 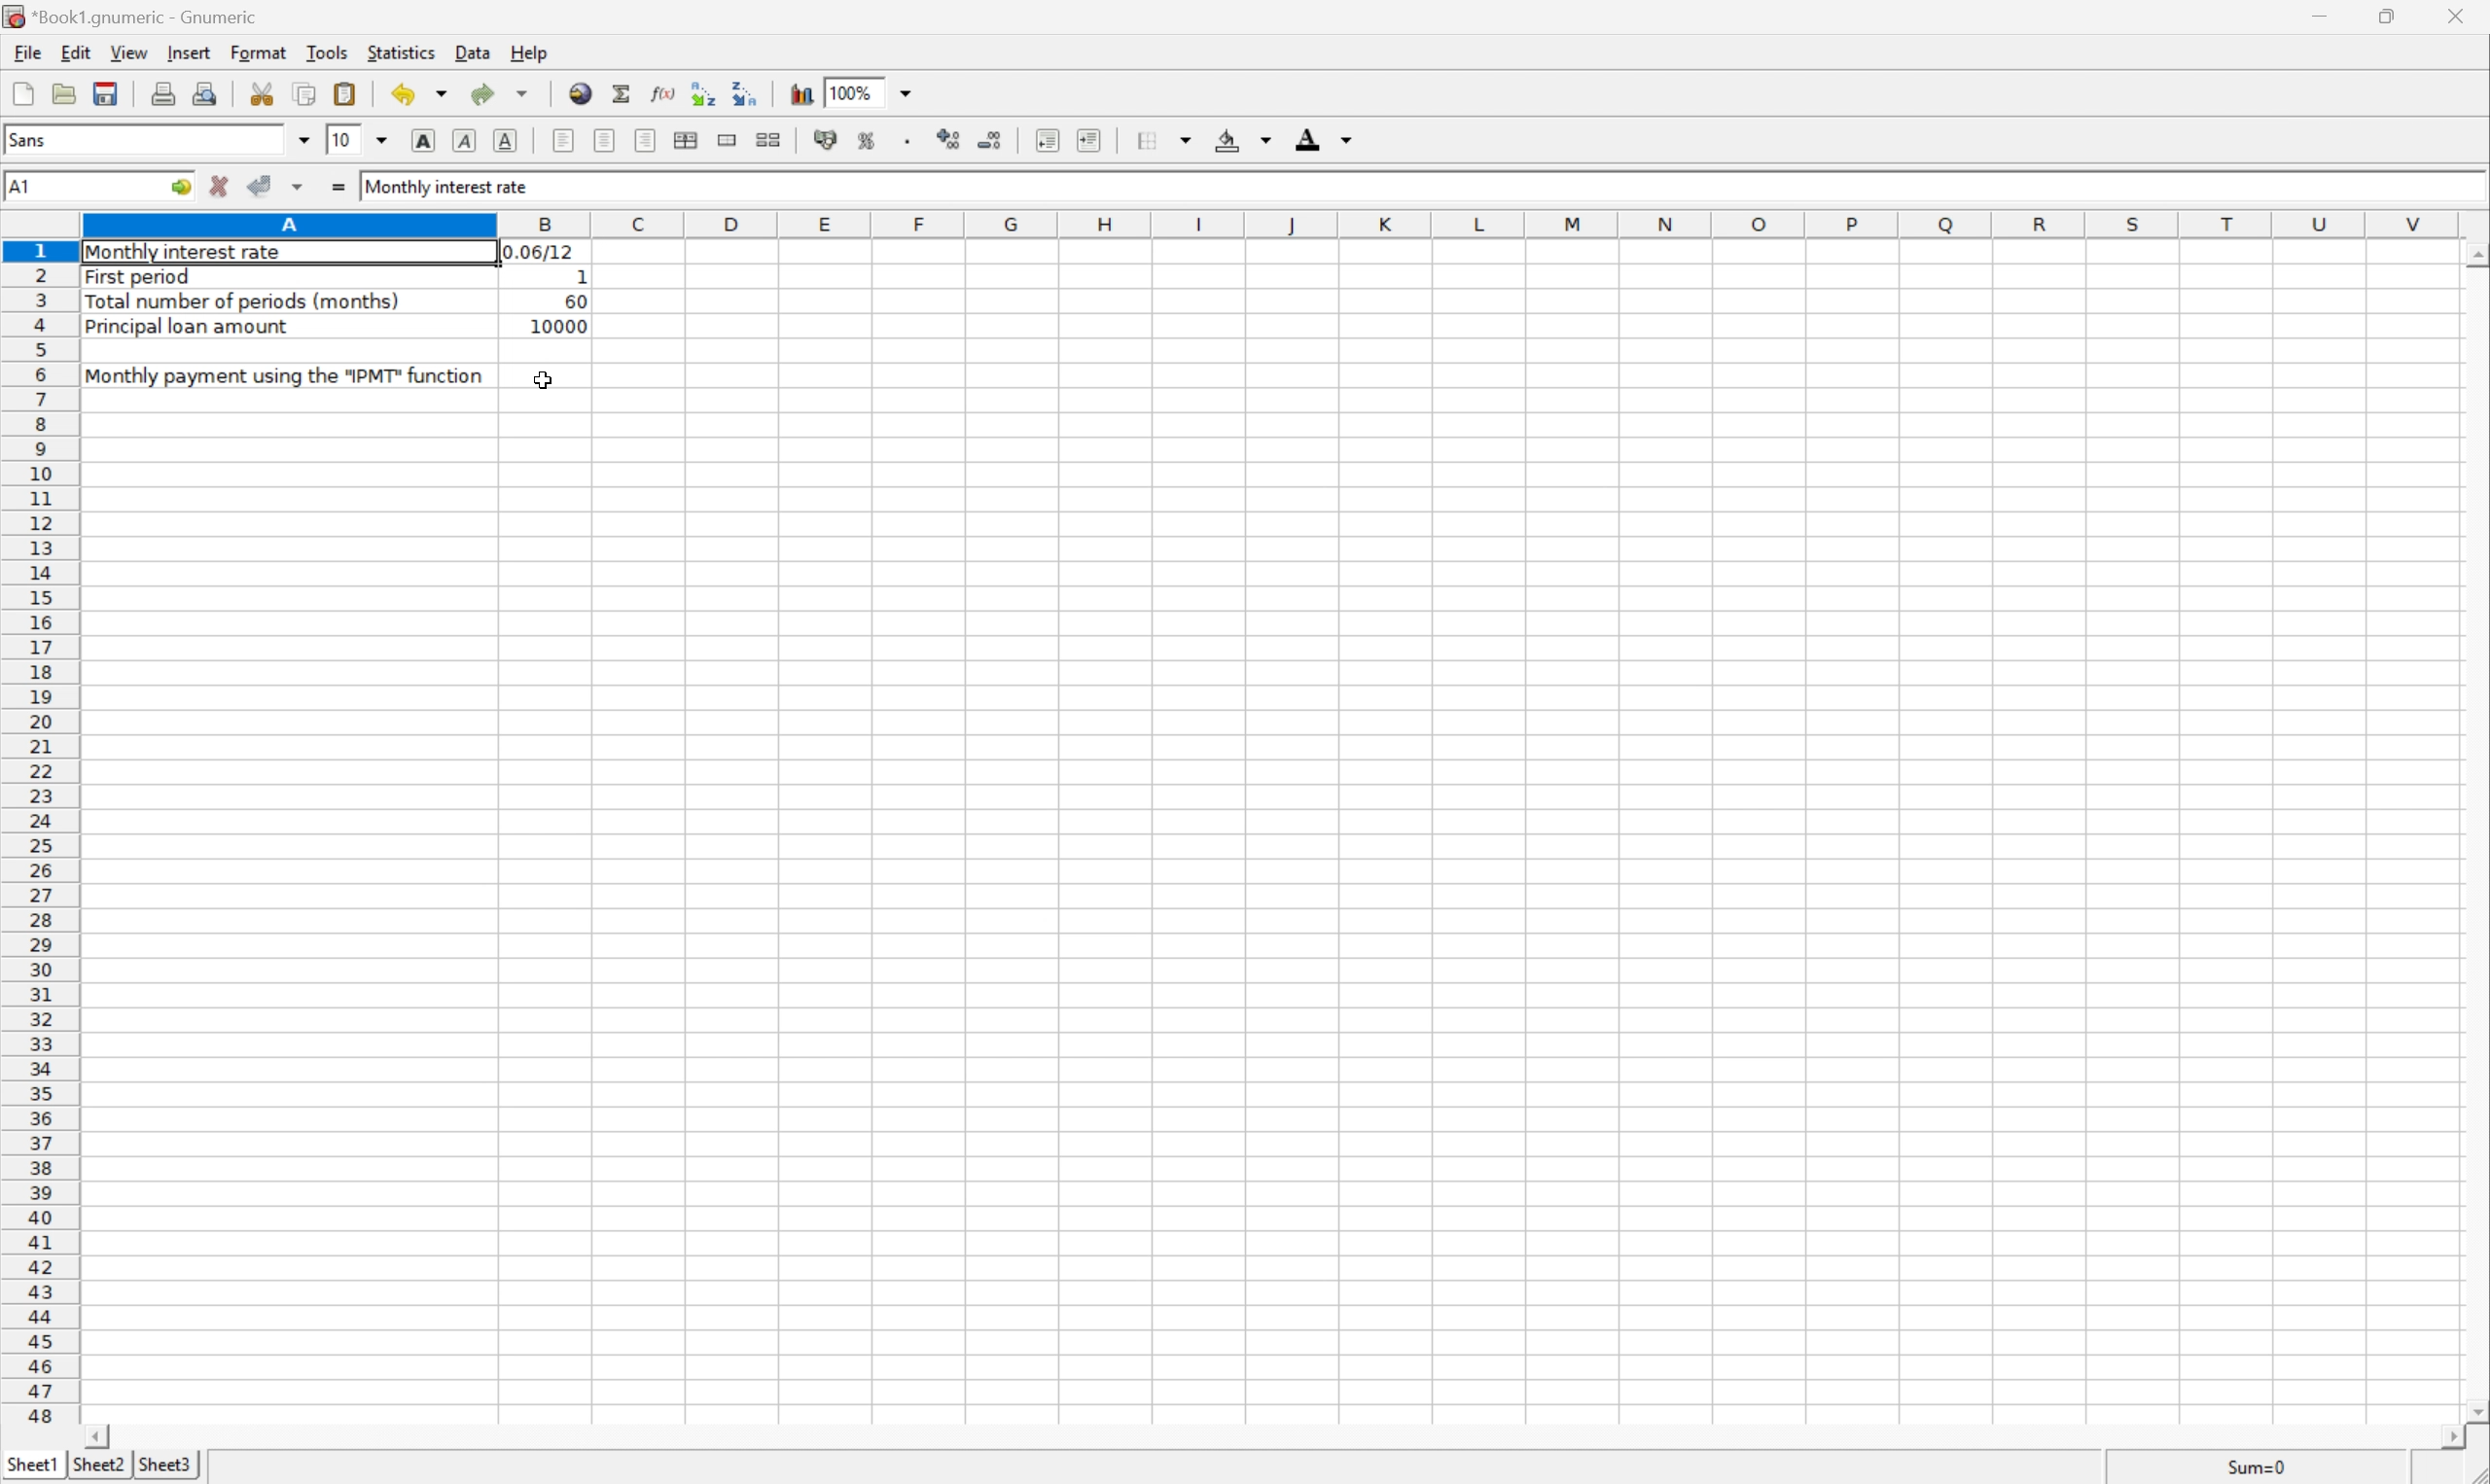 What do you see at coordinates (531, 52) in the screenshot?
I see `Help` at bounding box center [531, 52].